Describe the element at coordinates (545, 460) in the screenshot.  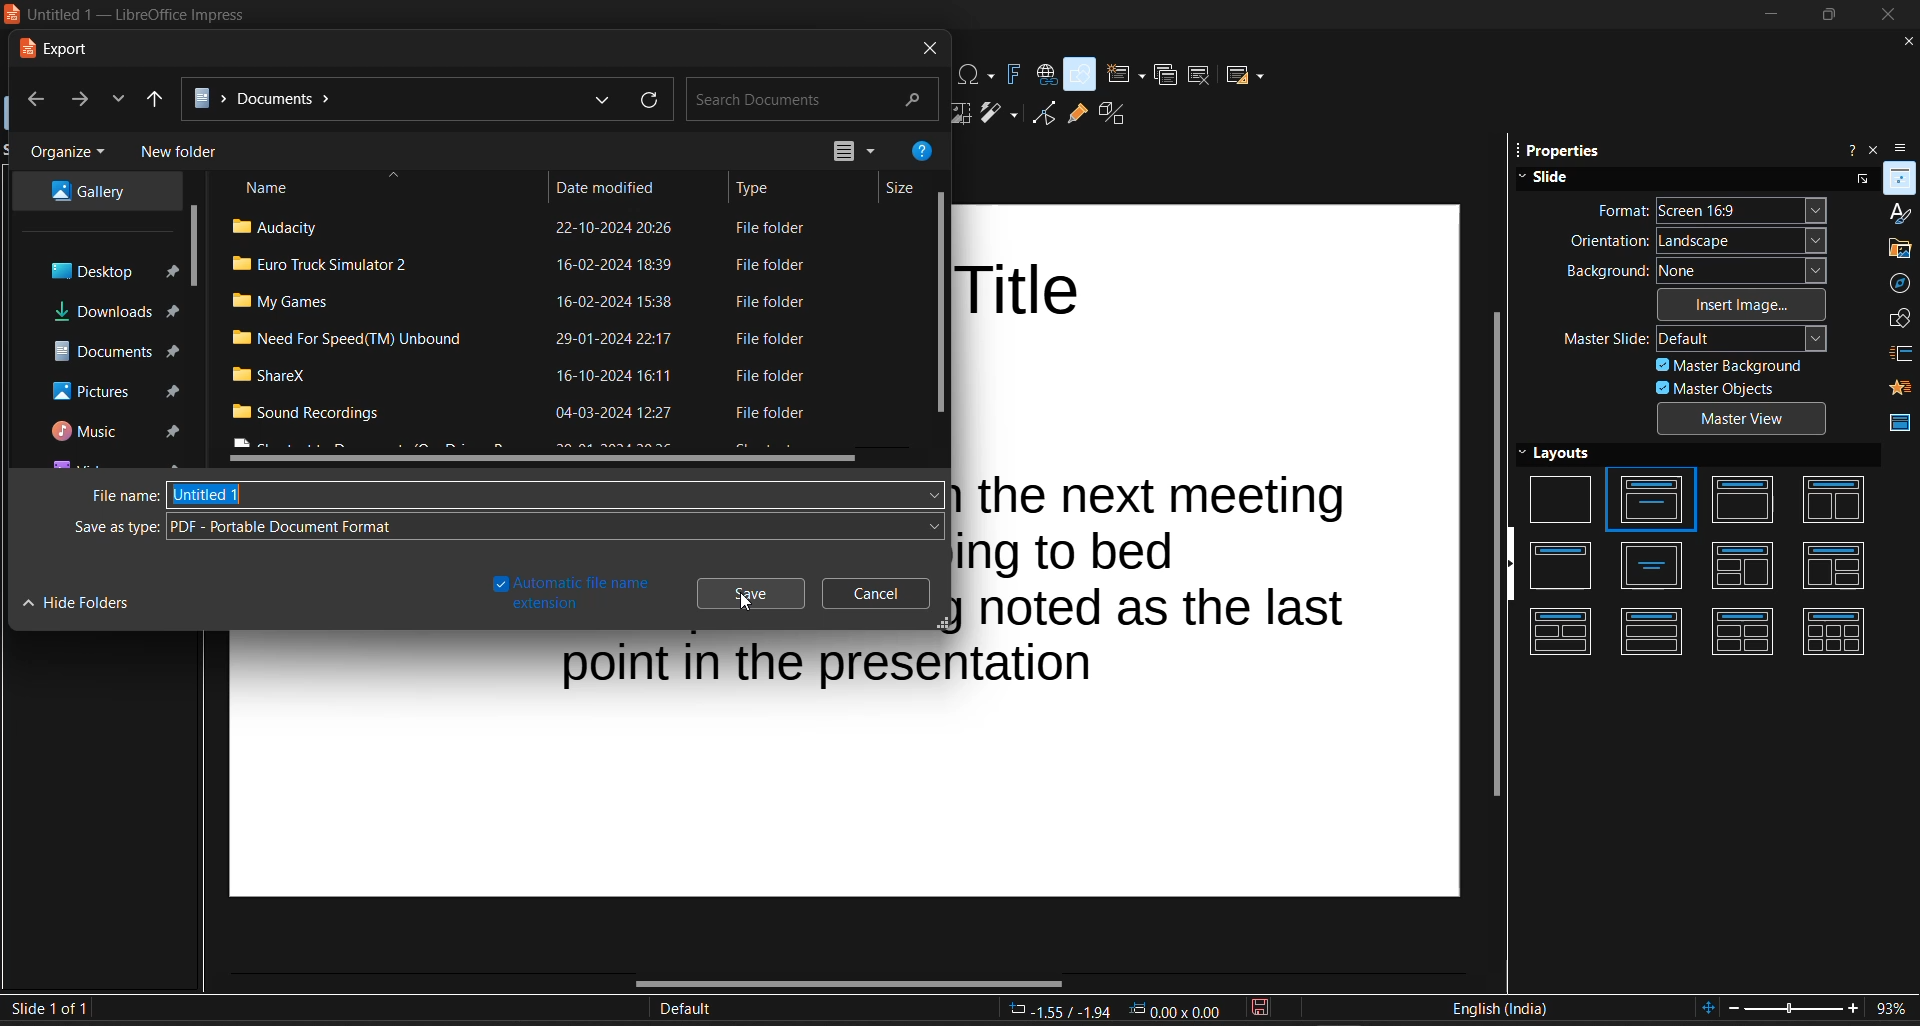
I see `horizontal scroll bar` at that location.